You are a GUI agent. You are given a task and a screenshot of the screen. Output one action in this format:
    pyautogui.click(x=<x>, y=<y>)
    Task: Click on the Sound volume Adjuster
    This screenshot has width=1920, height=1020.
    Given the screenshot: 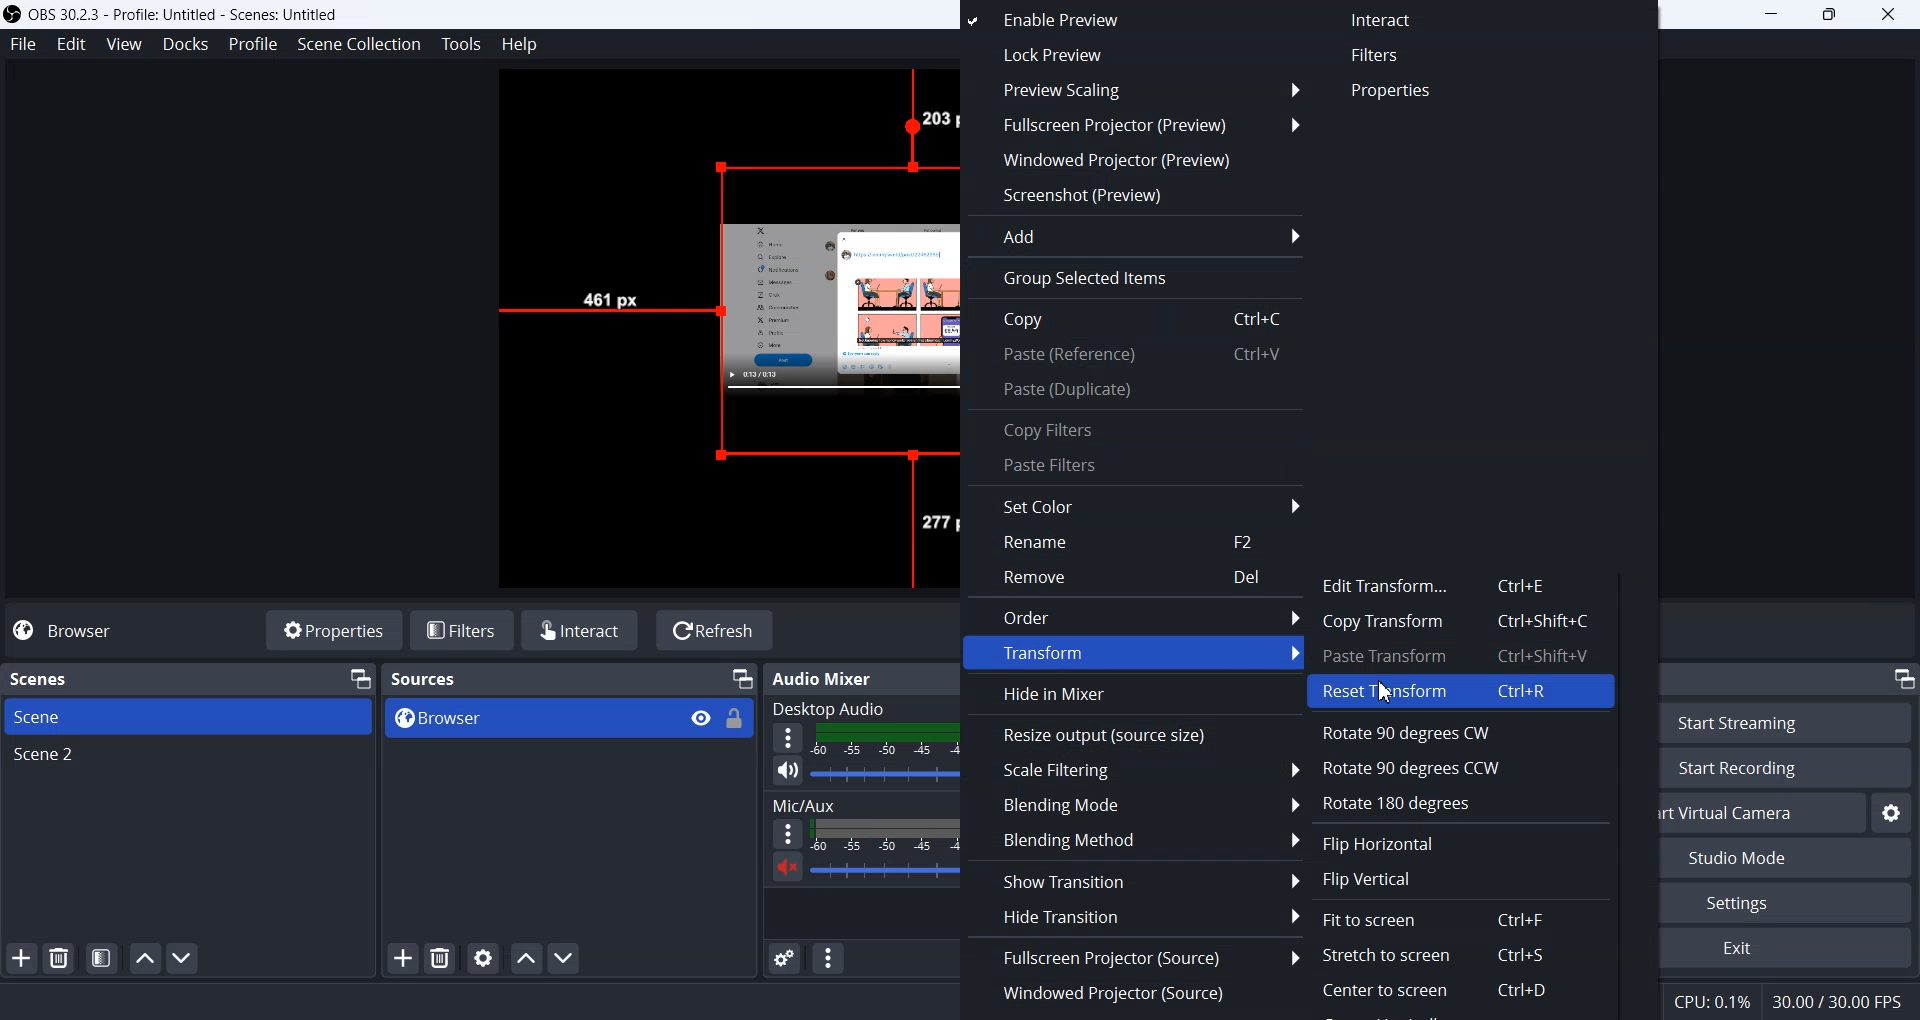 What is the action you would take?
    pyautogui.click(x=884, y=773)
    